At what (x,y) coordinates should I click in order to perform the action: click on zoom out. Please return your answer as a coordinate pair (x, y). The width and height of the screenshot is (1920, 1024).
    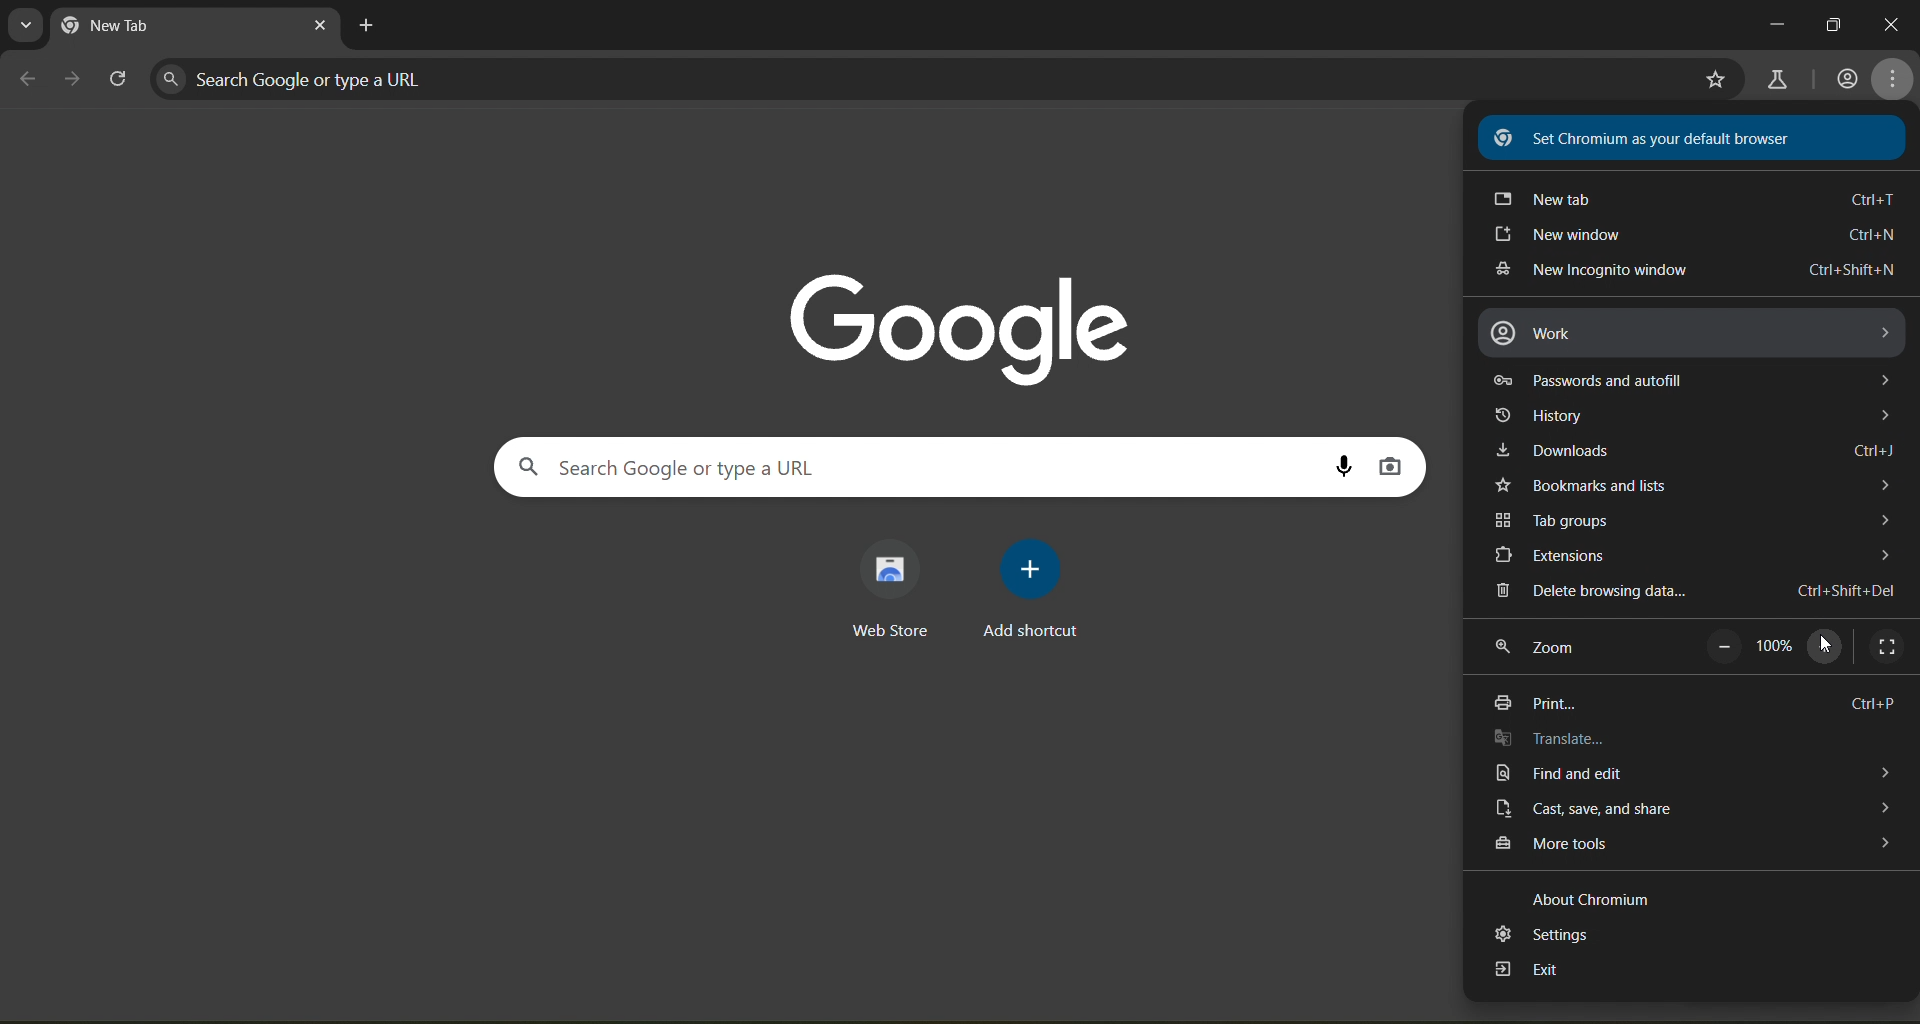
    Looking at the image, I should click on (1721, 647).